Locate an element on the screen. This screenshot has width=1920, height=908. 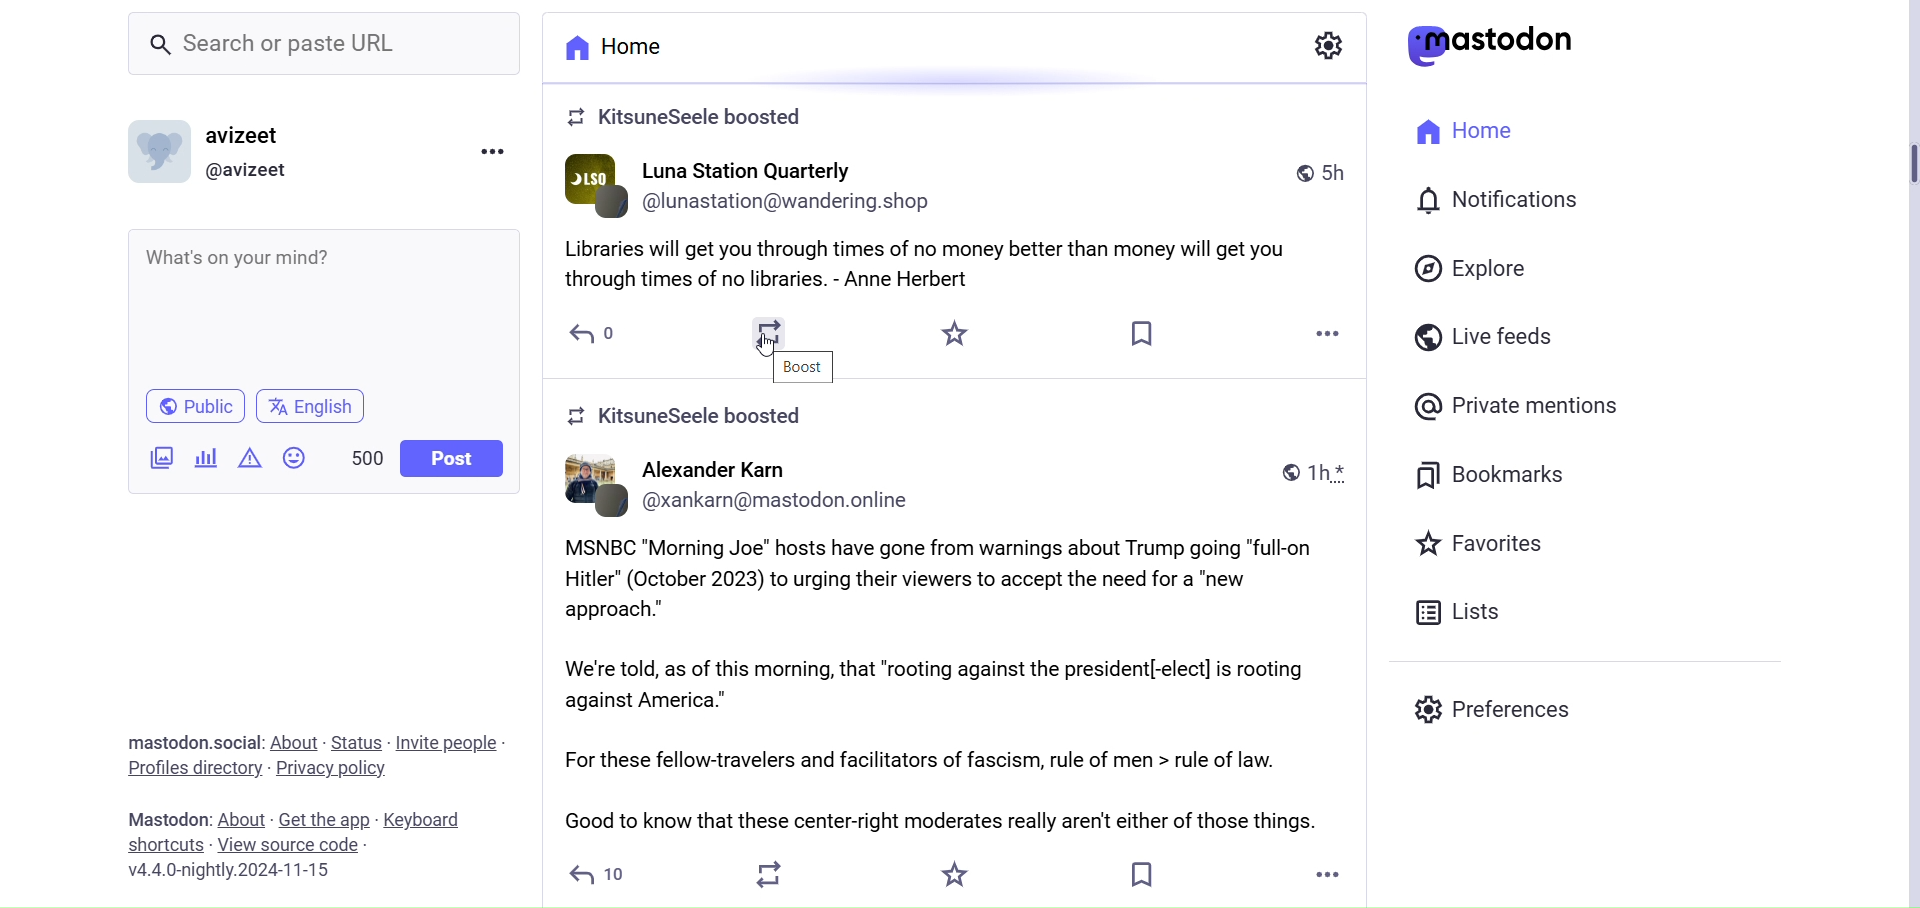
Star is located at coordinates (952, 336).